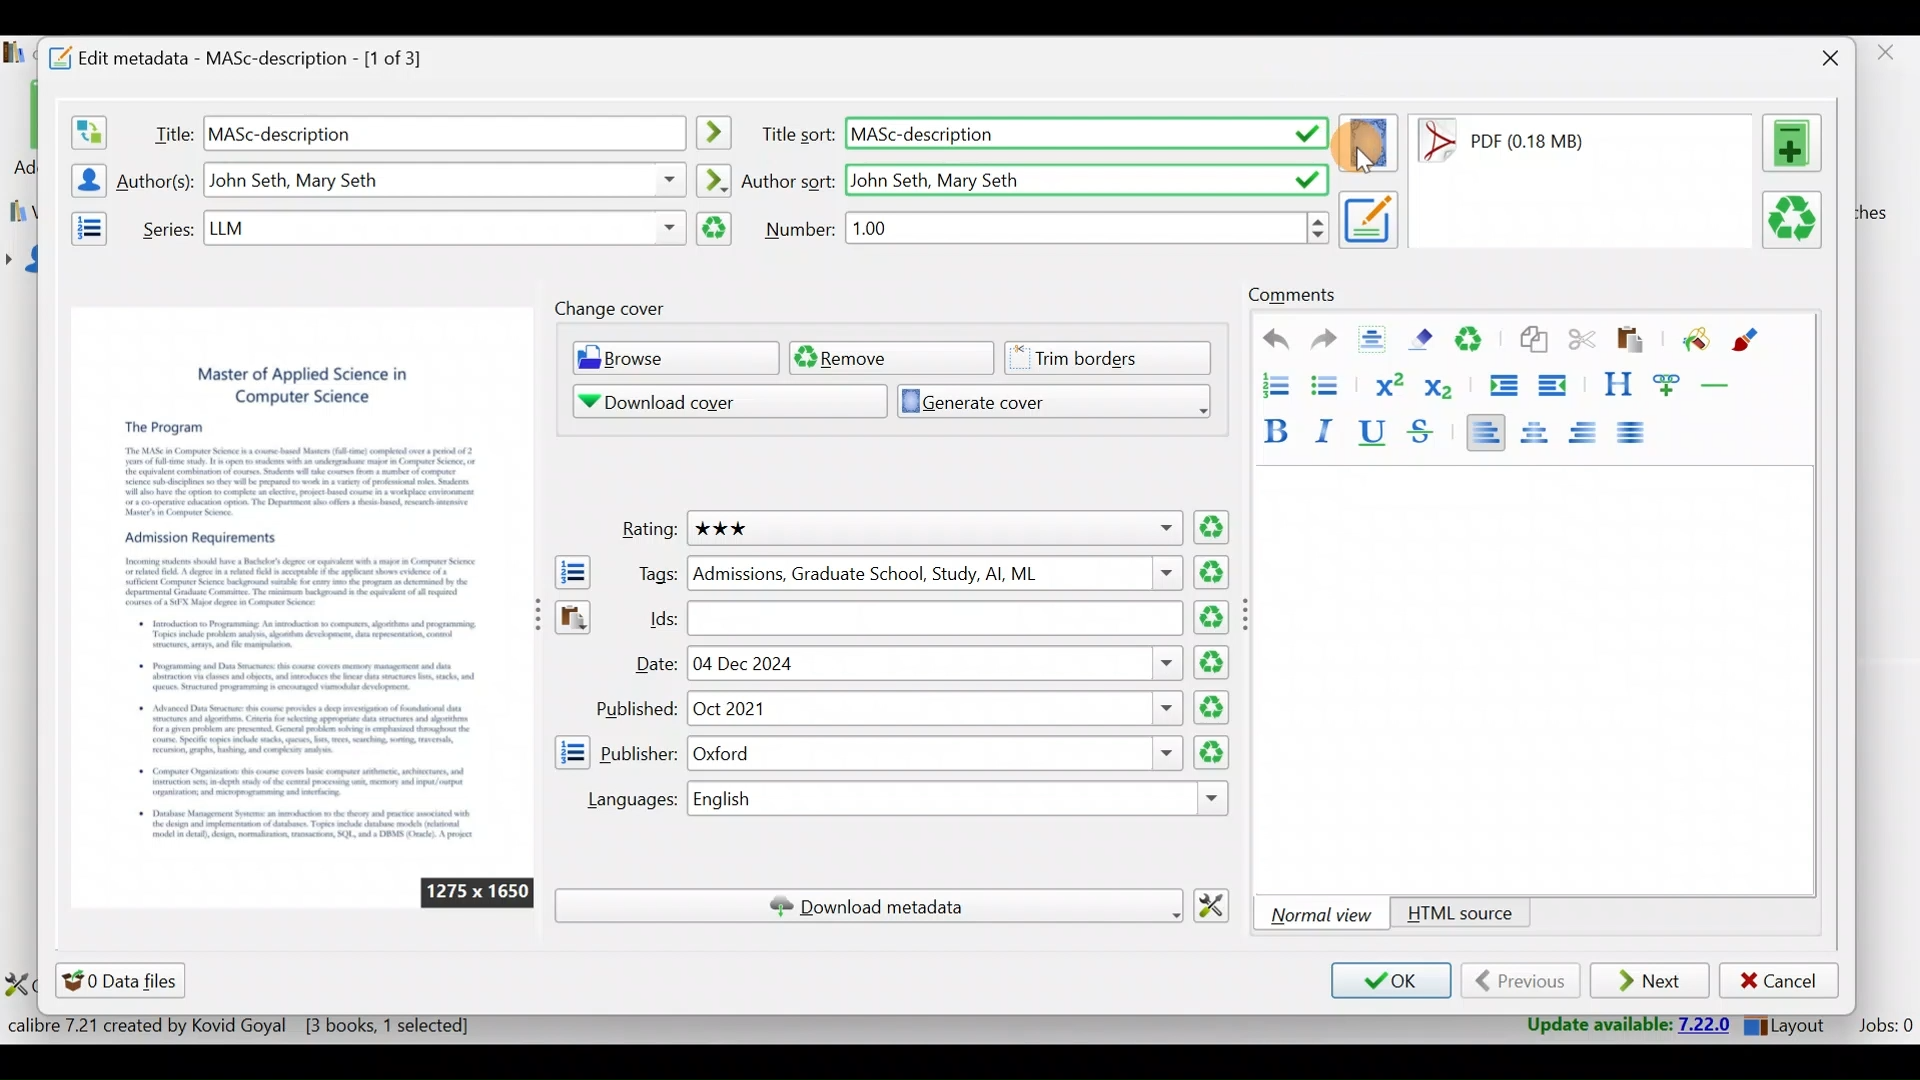  I want to click on Author sort, so click(713, 177).